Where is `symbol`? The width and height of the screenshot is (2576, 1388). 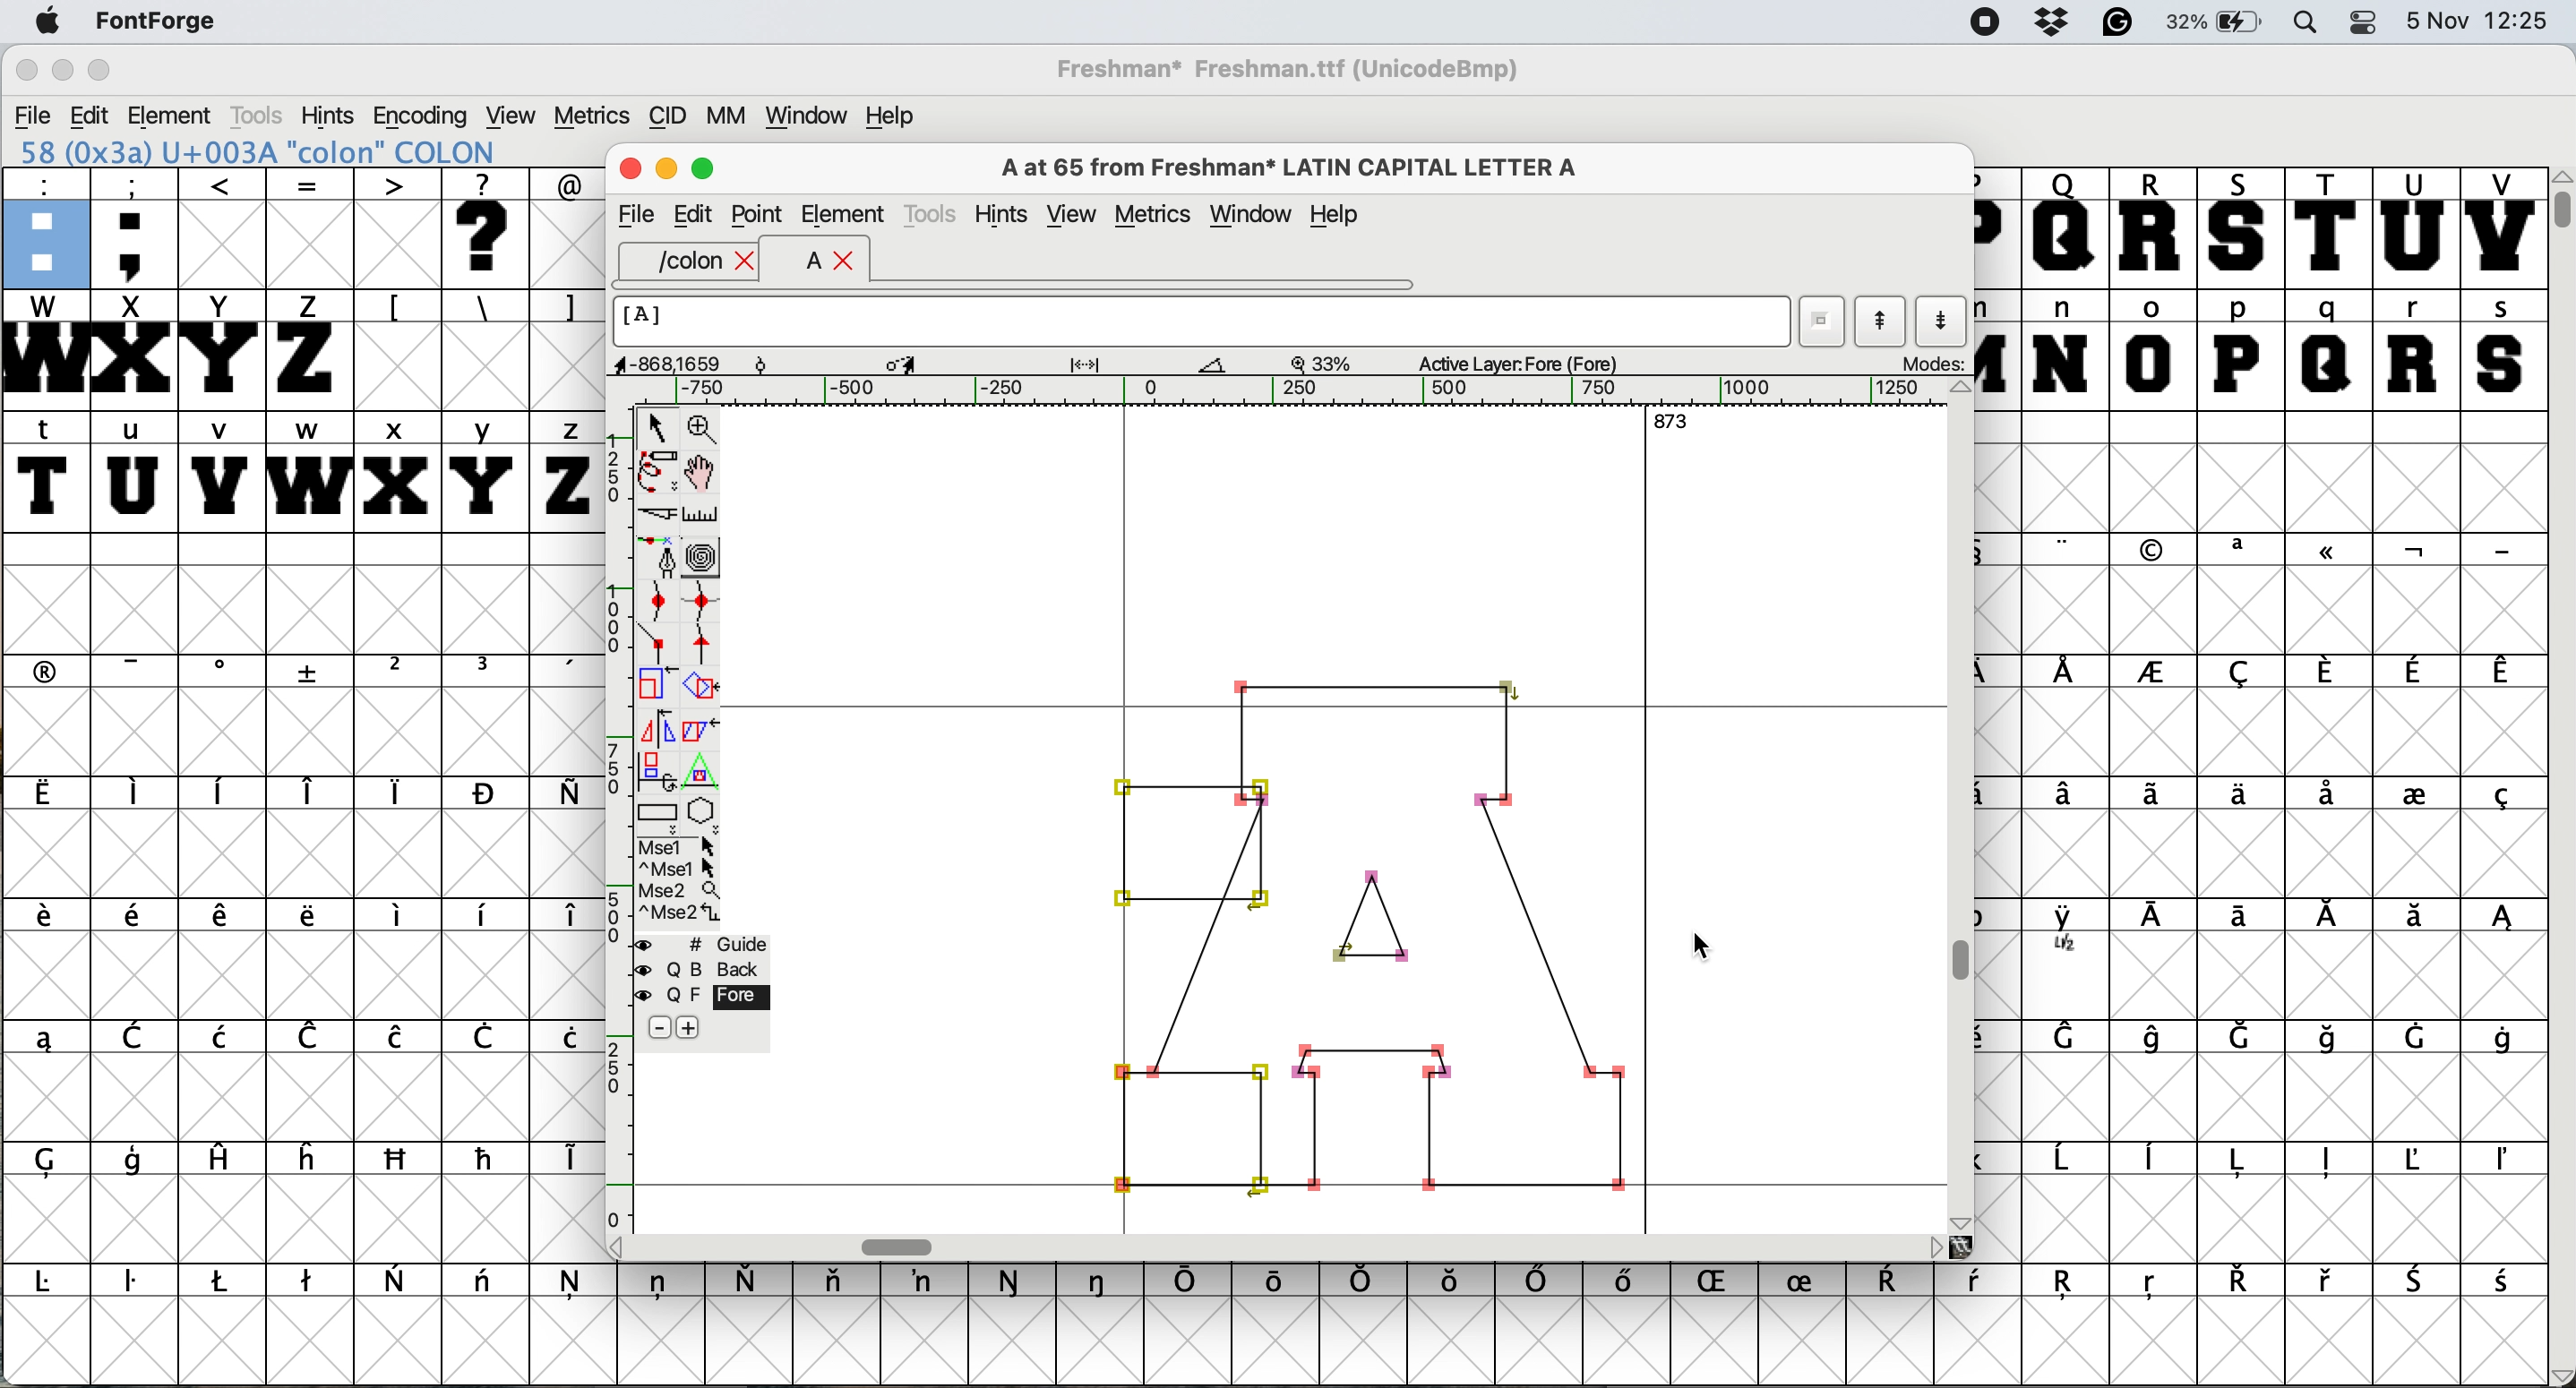
symbol is located at coordinates (2506, 1162).